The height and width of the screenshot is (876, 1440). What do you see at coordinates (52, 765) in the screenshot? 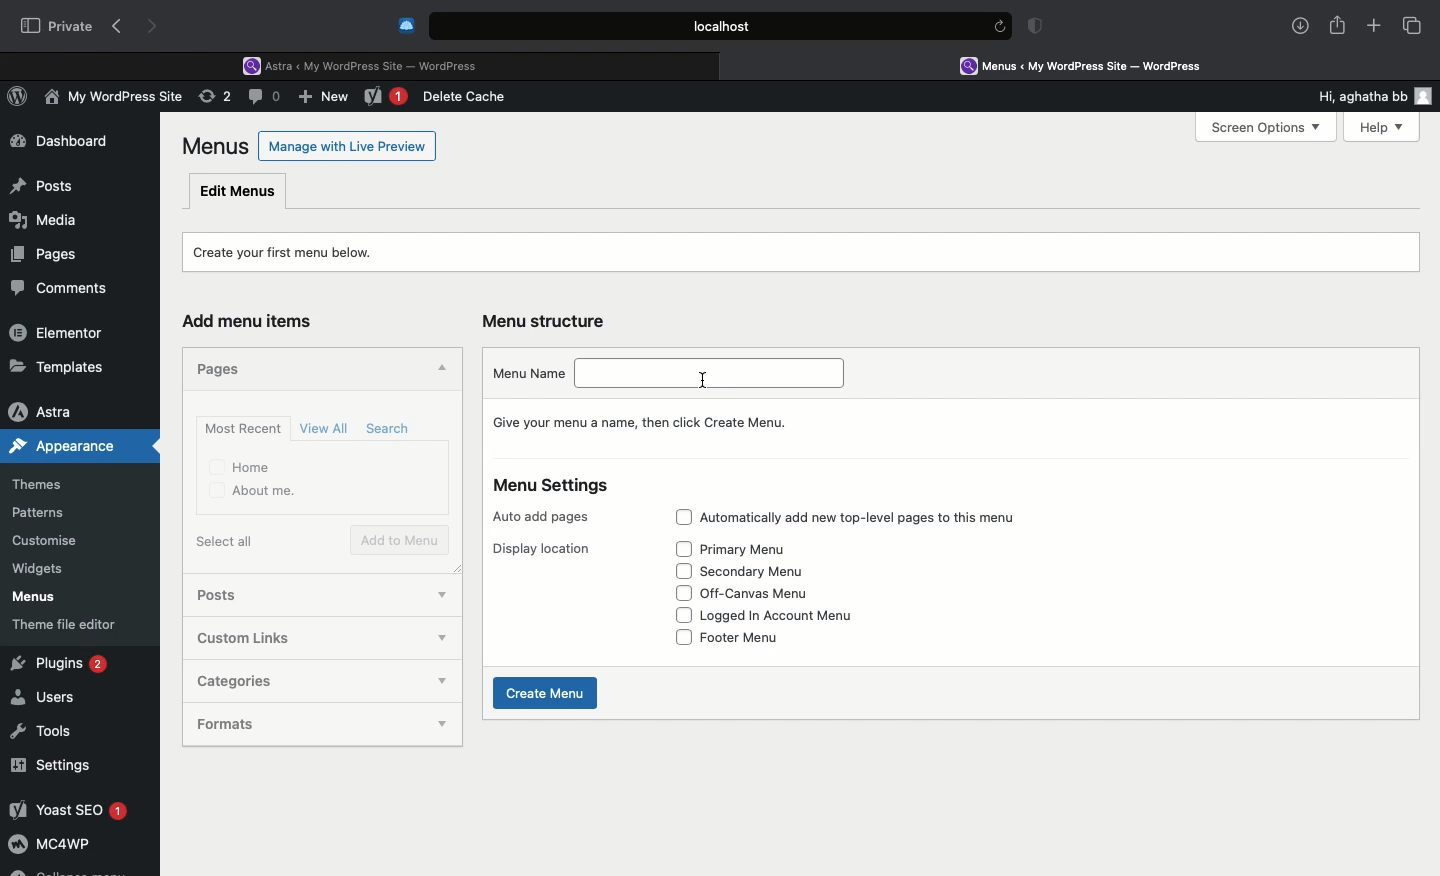
I see `Settings` at bounding box center [52, 765].